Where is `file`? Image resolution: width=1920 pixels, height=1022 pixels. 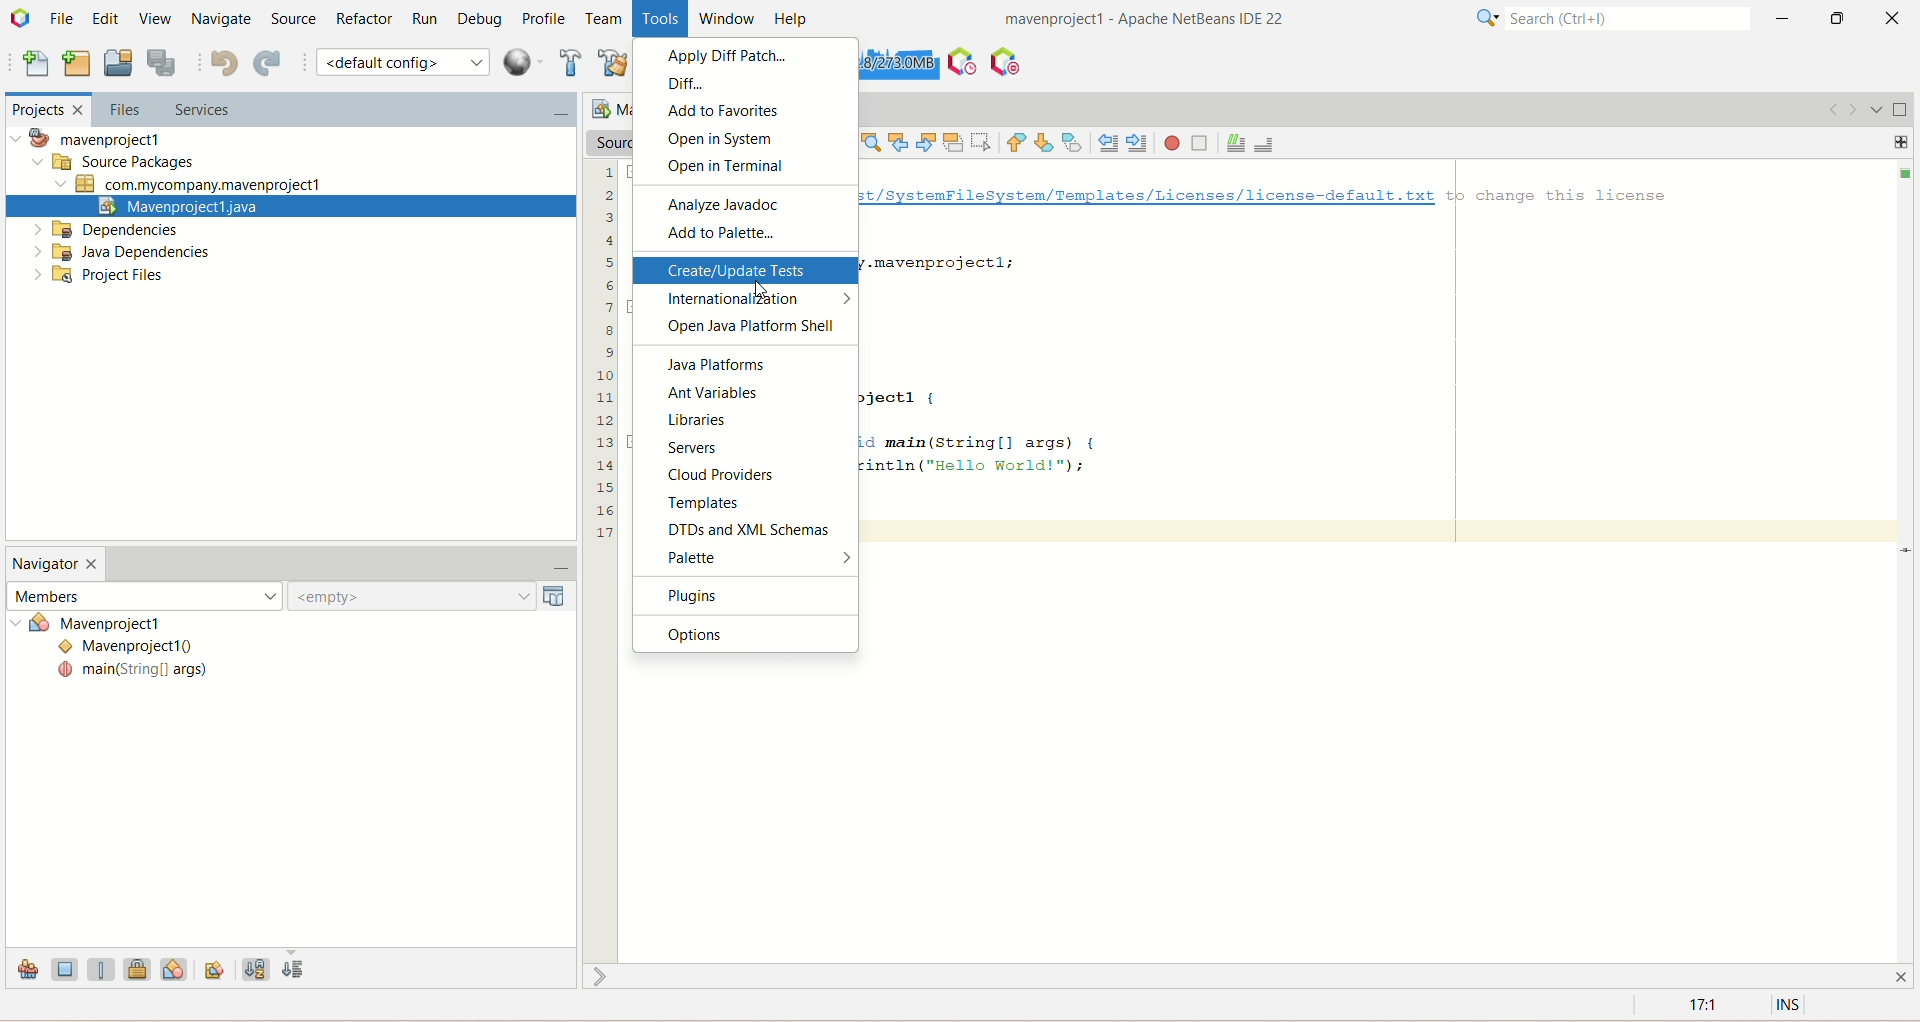 file is located at coordinates (65, 17).